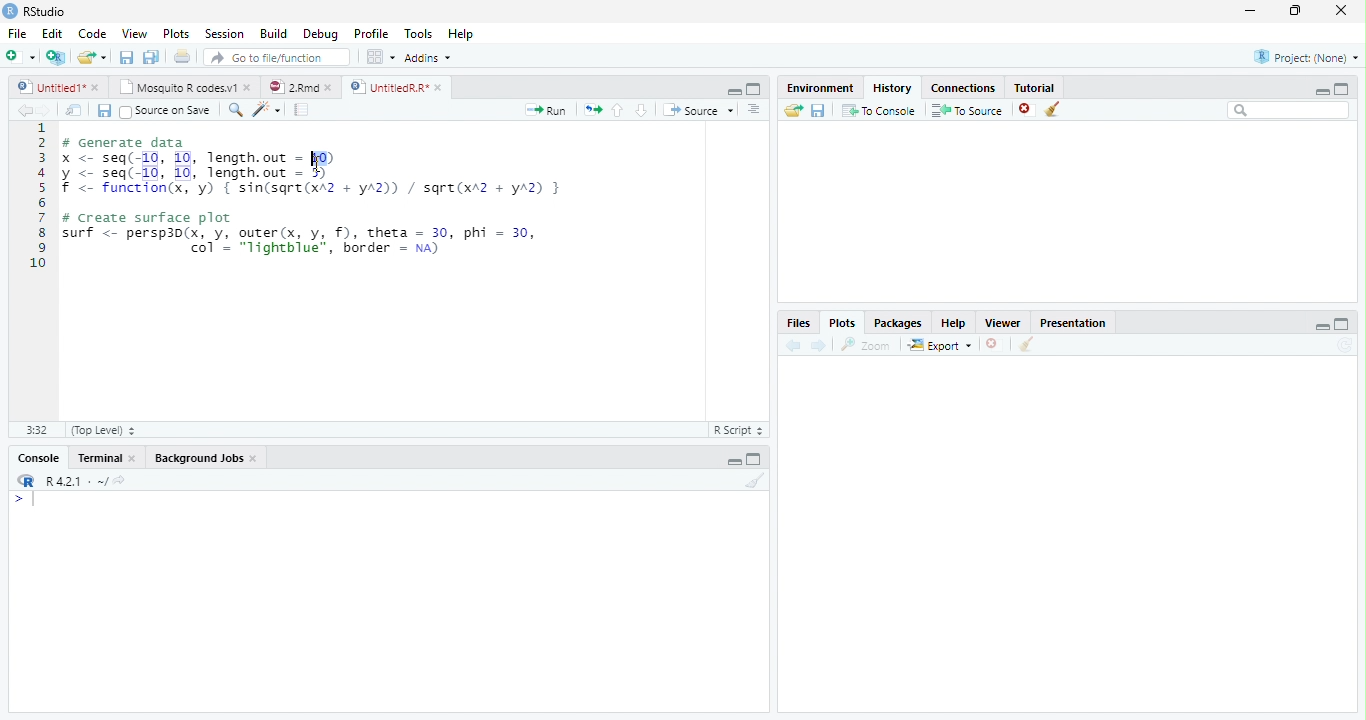 The image size is (1366, 720). What do you see at coordinates (105, 430) in the screenshot?
I see `(Top Level)` at bounding box center [105, 430].